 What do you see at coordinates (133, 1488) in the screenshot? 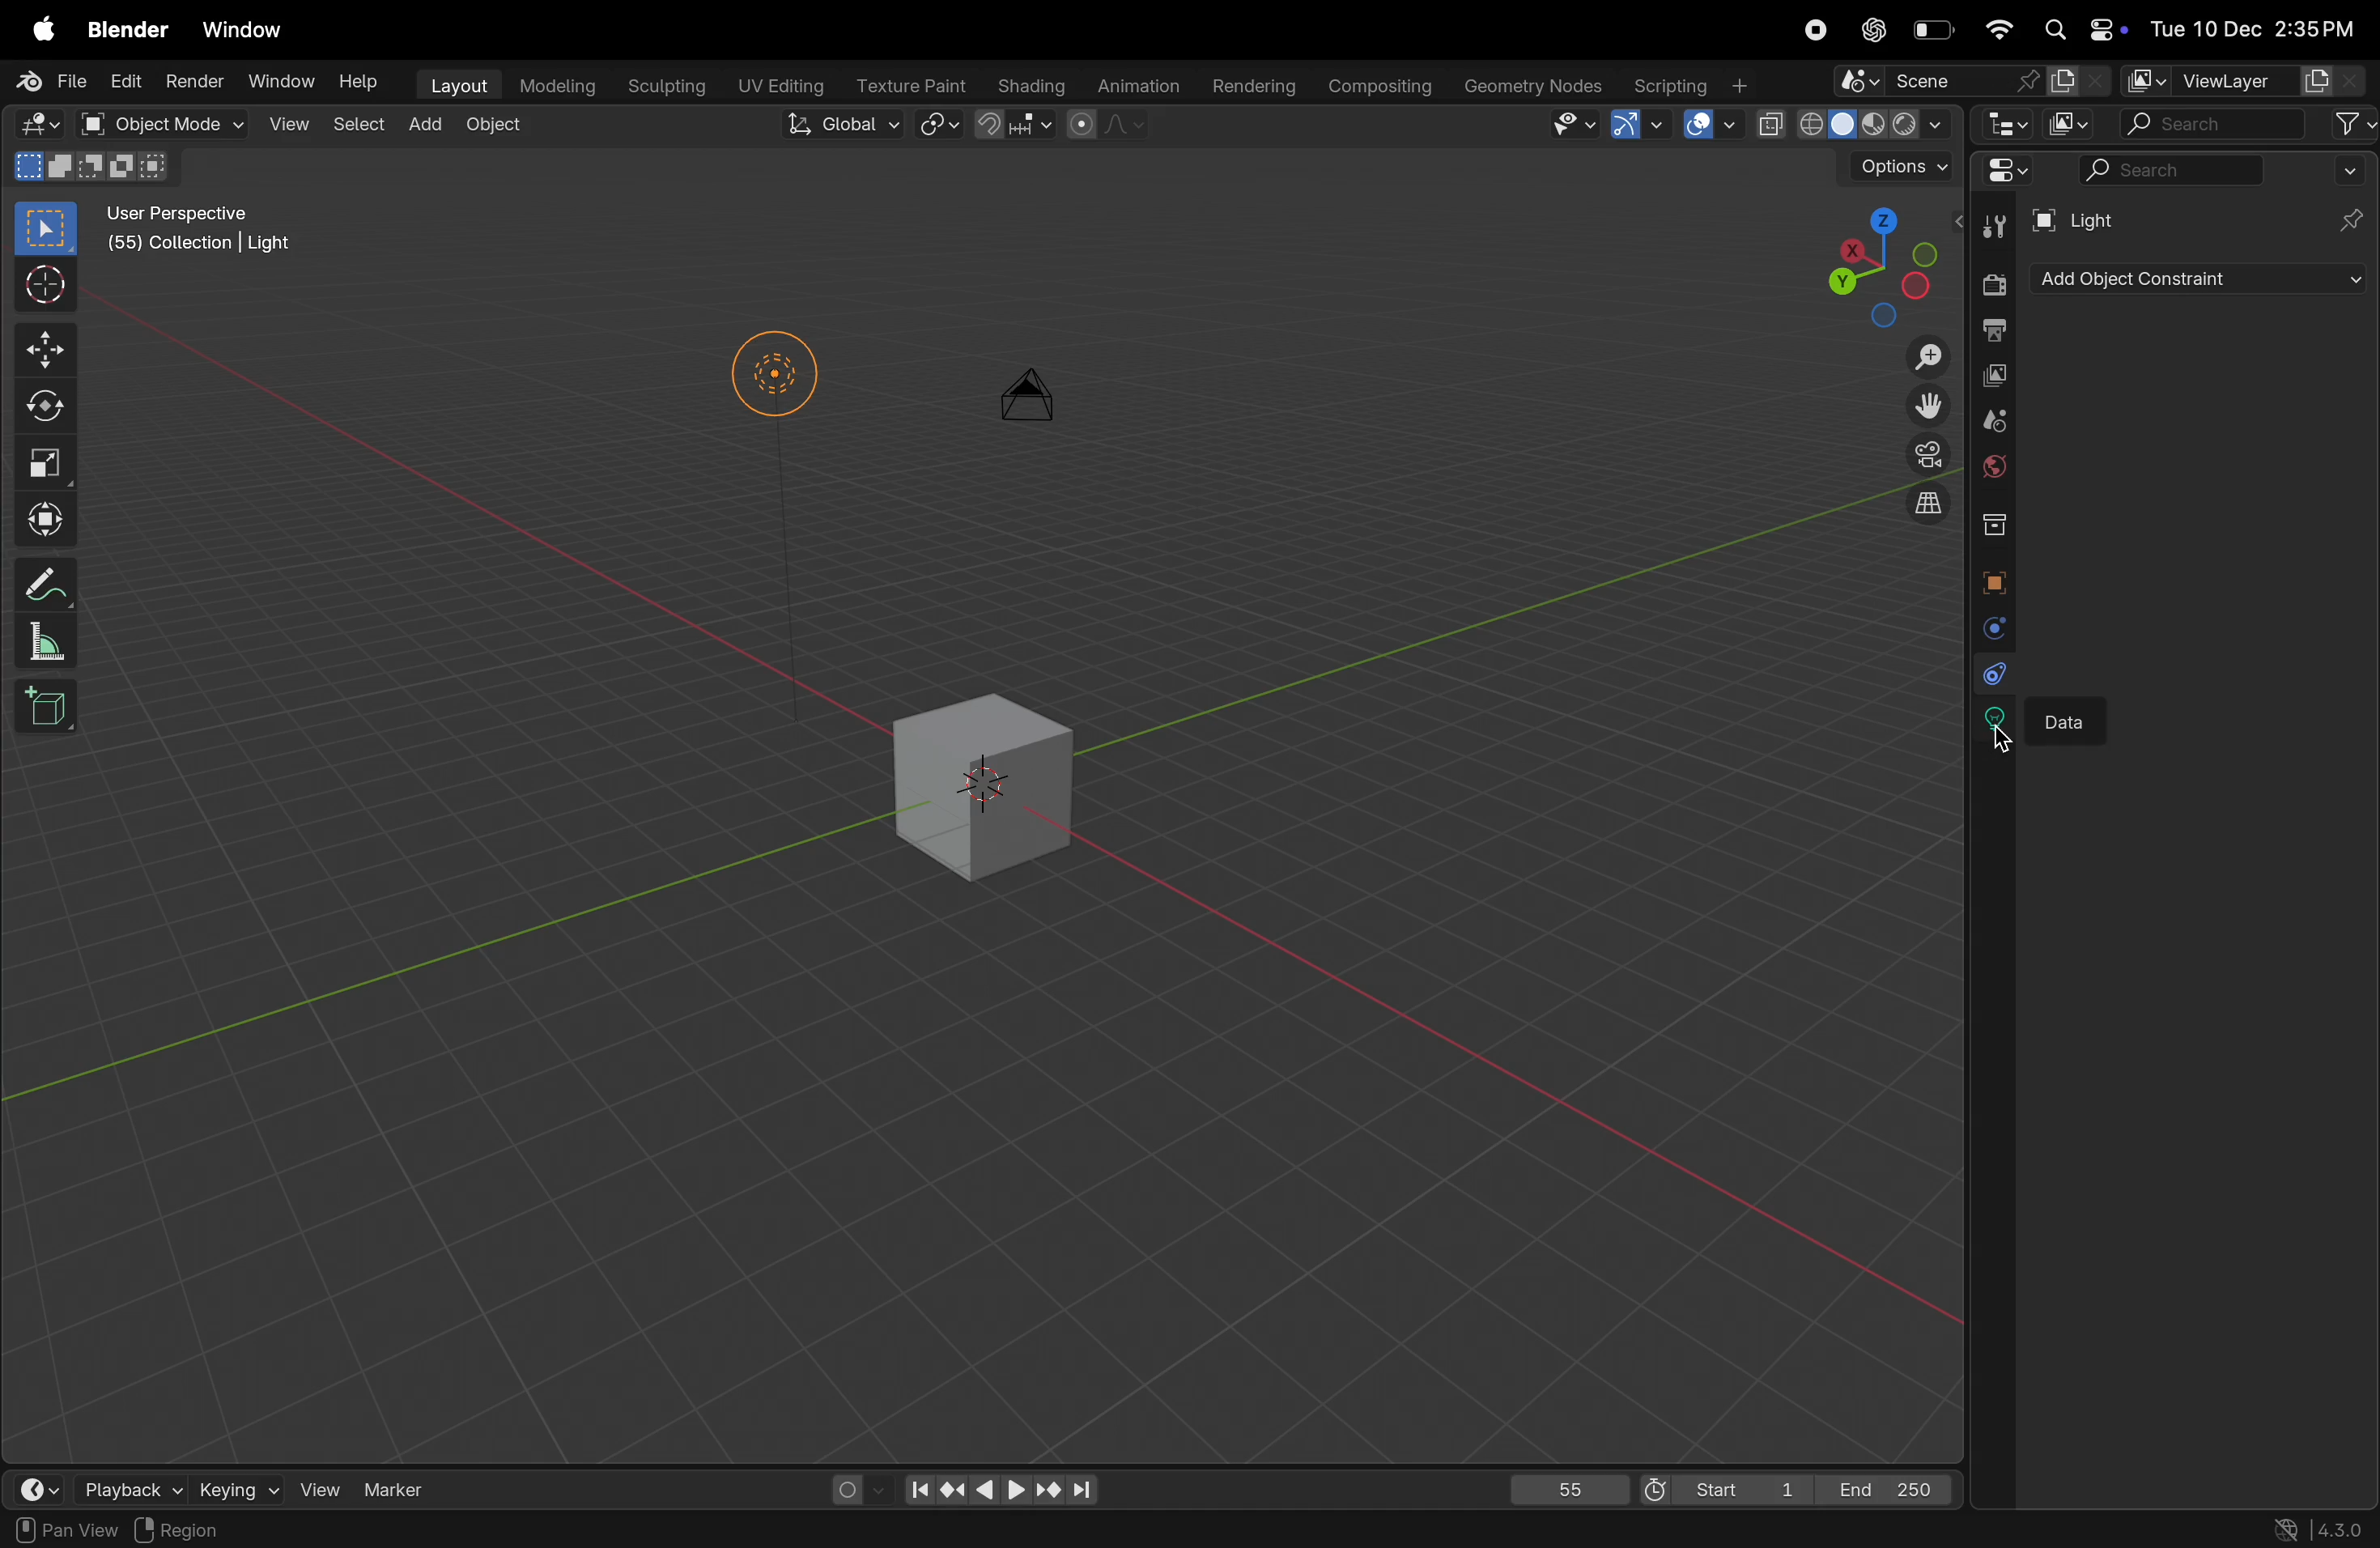
I see `playback` at bounding box center [133, 1488].